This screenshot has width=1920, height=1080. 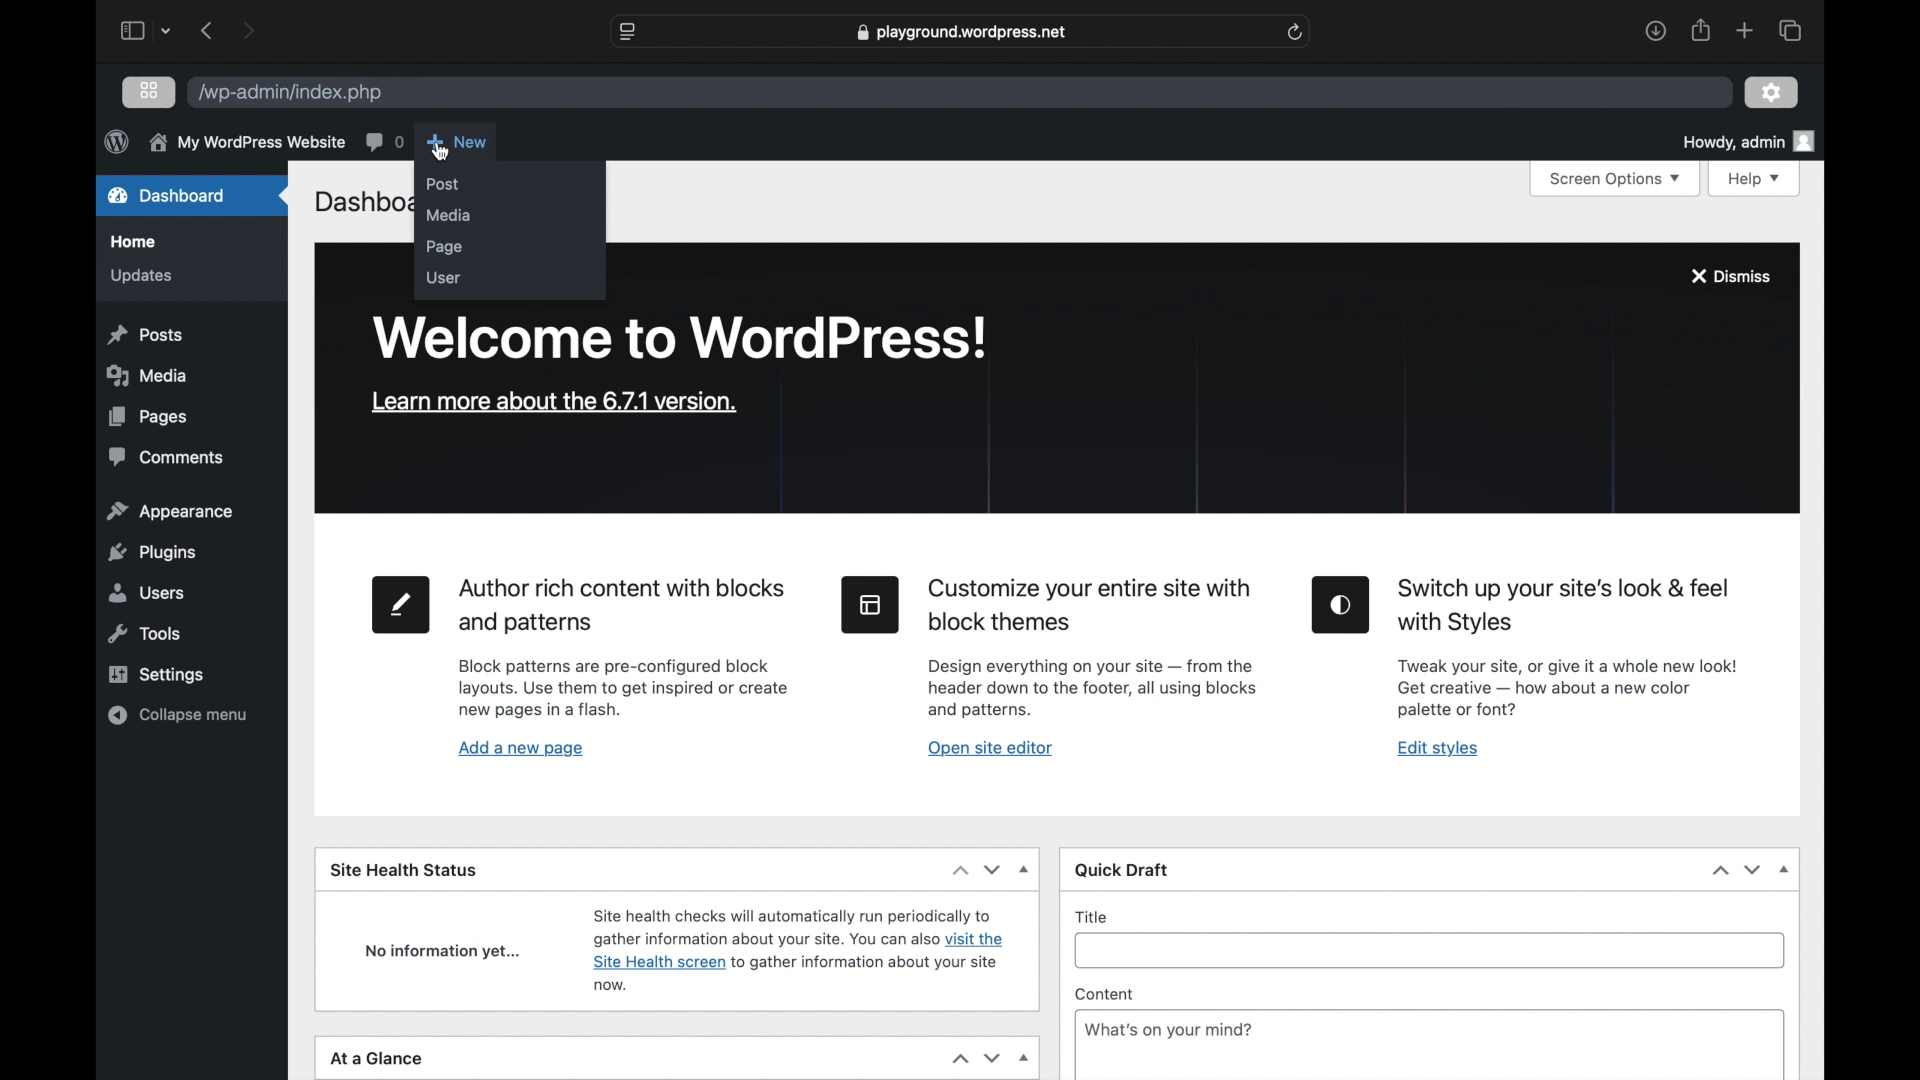 What do you see at coordinates (1750, 140) in the screenshot?
I see `howdy admin` at bounding box center [1750, 140].